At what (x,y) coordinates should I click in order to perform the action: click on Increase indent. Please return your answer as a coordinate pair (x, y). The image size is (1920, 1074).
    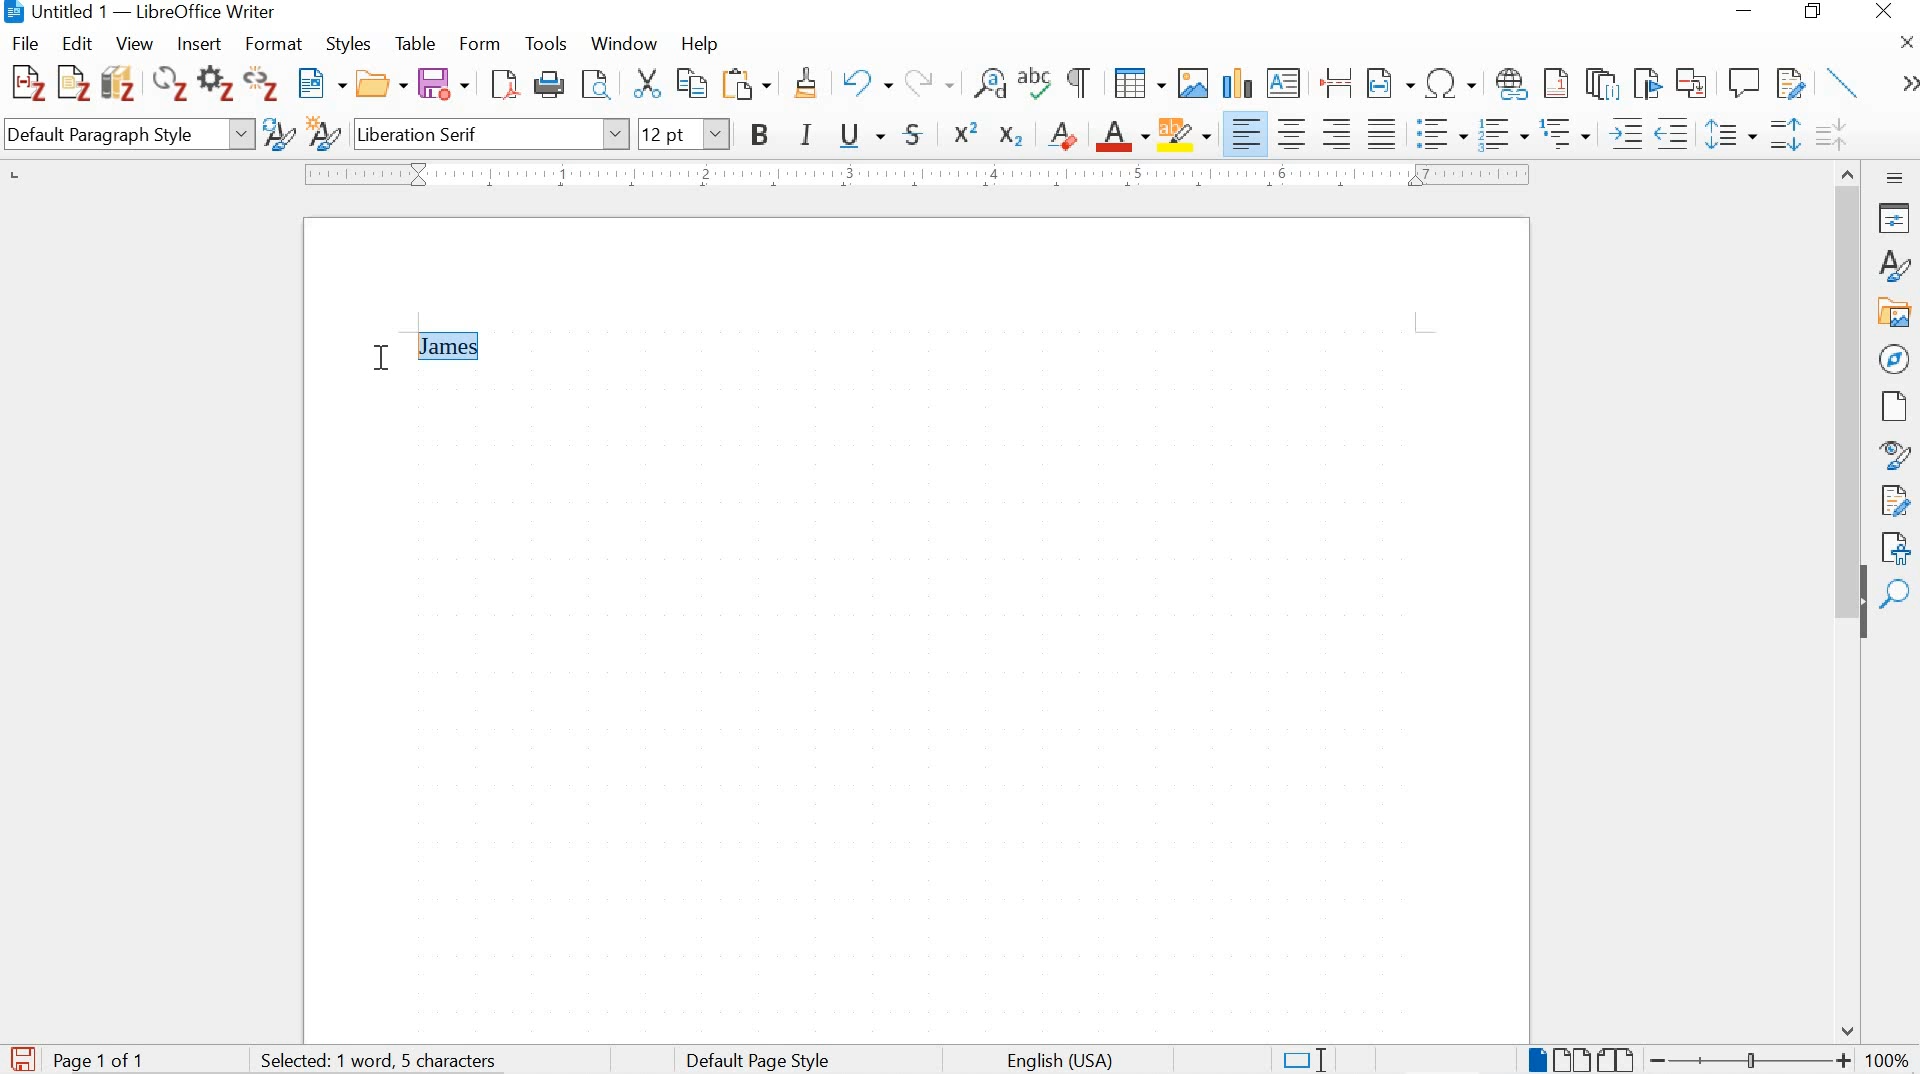
    Looking at the image, I should click on (1624, 133).